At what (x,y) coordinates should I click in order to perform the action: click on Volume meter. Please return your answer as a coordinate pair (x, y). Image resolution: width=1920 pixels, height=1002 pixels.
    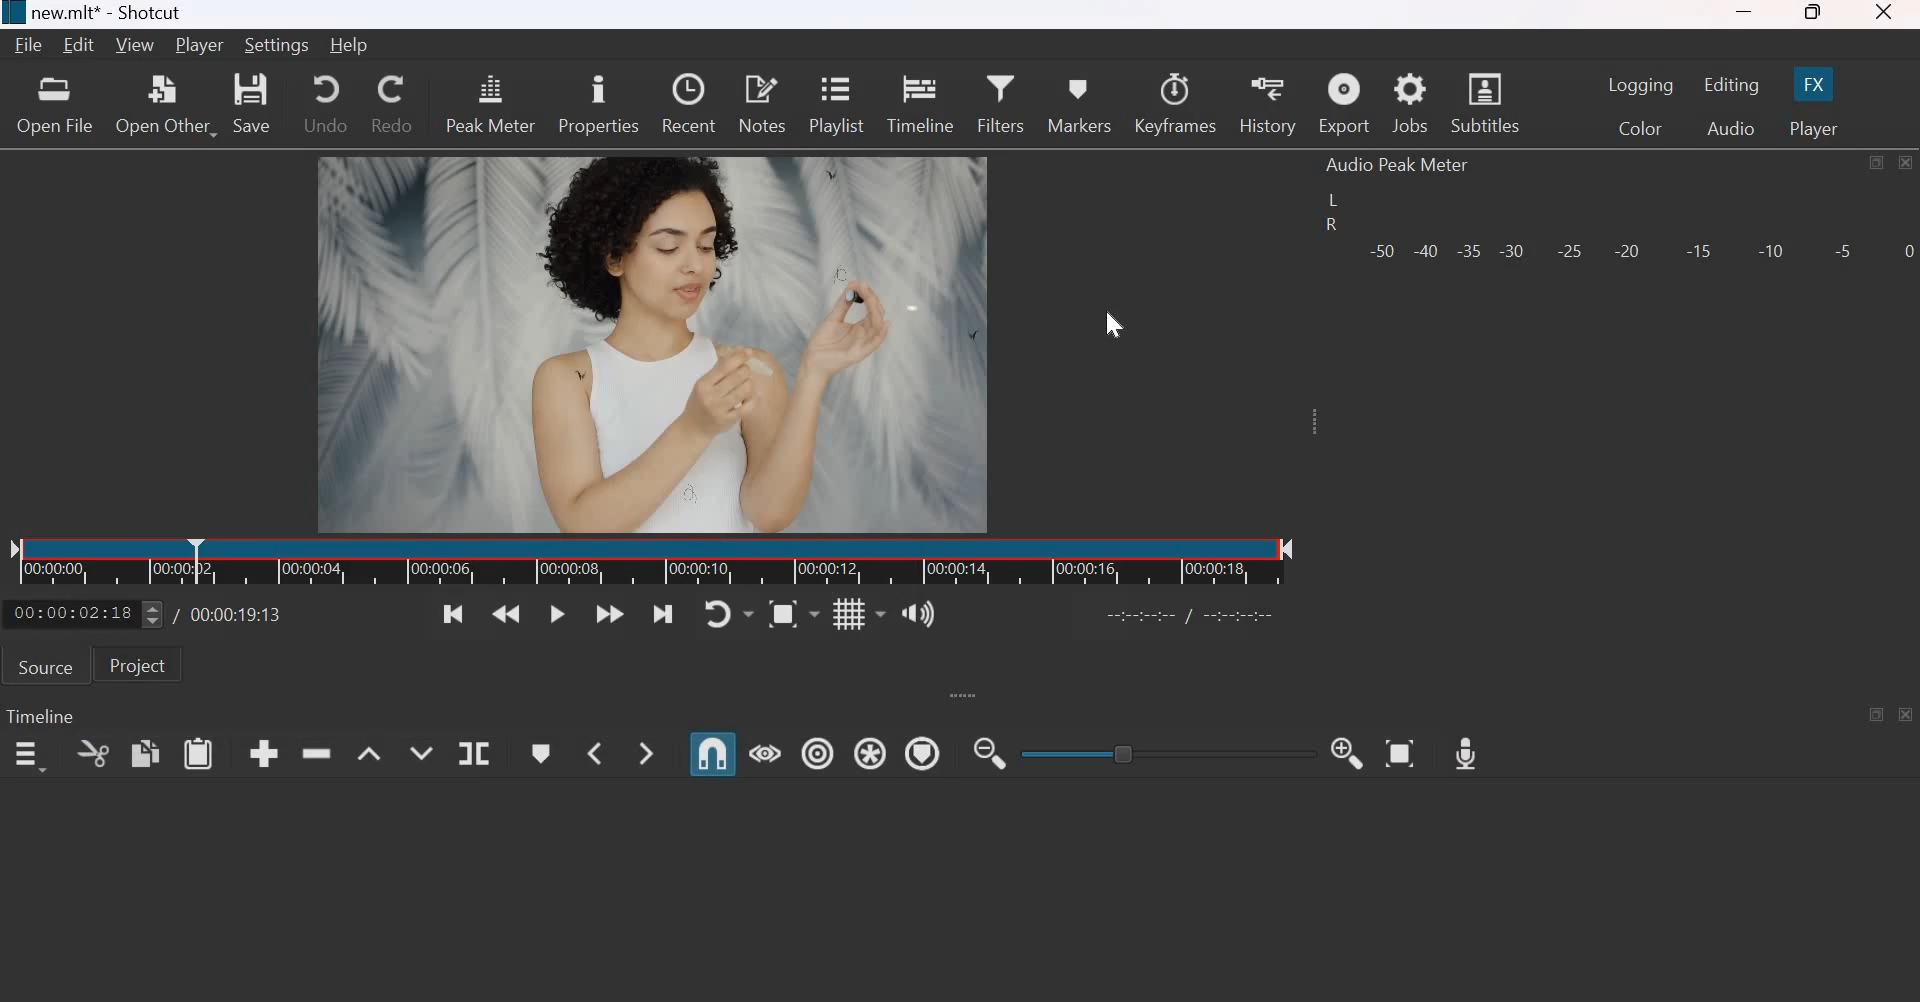
    Looking at the image, I should click on (1640, 252).